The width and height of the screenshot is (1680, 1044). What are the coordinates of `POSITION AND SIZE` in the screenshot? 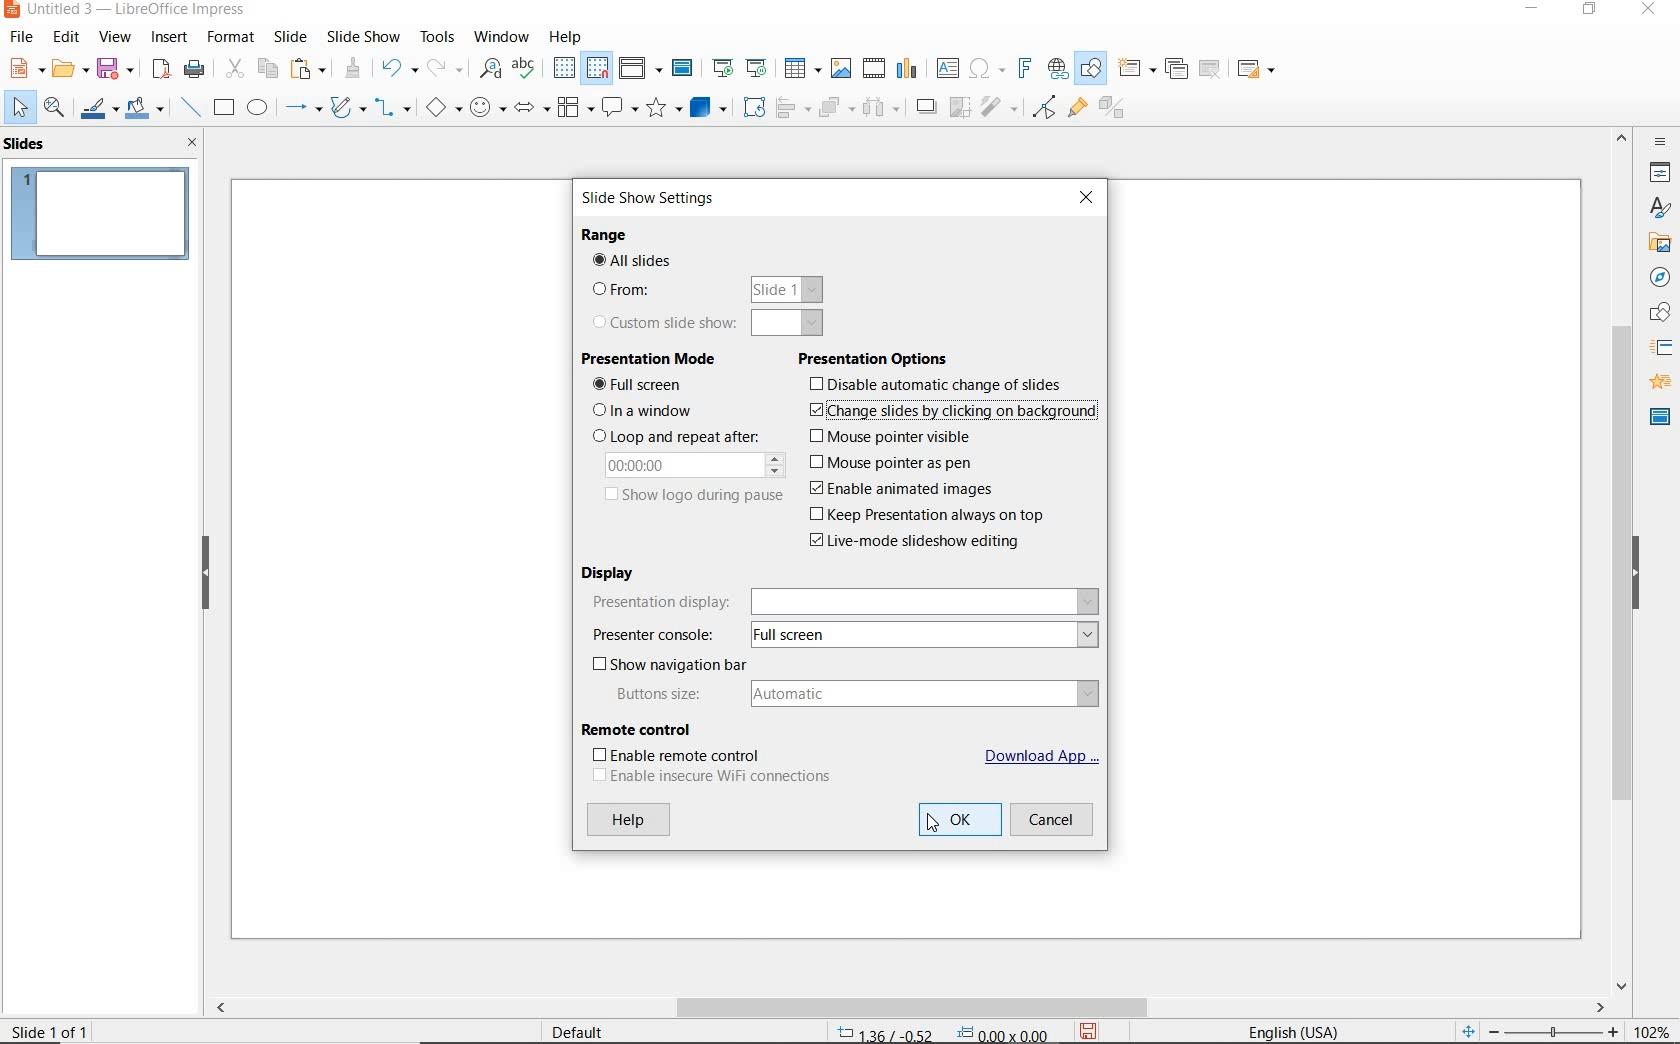 It's located at (939, 1031).